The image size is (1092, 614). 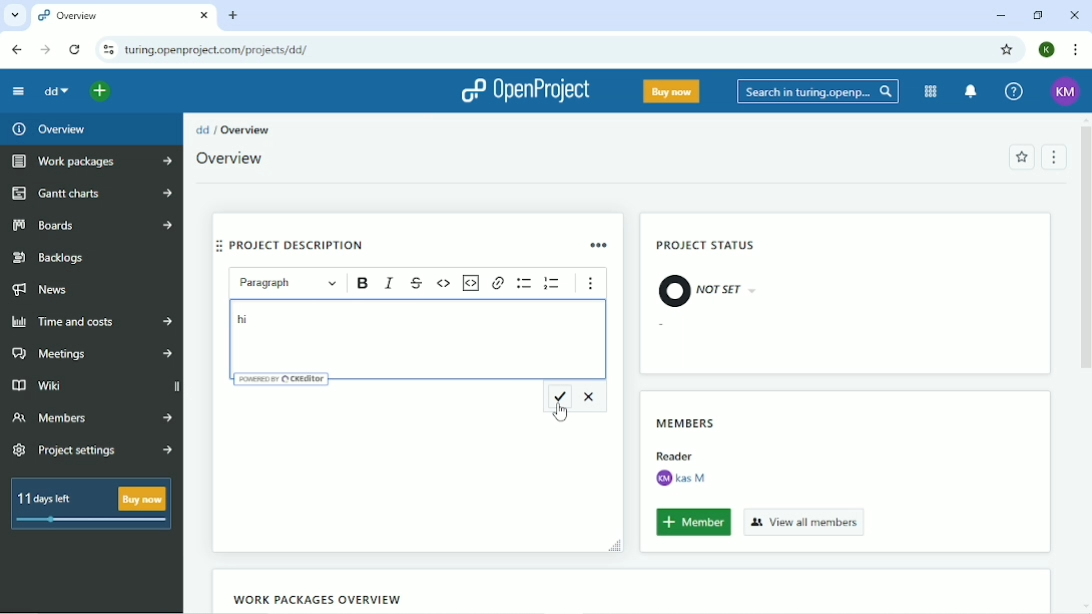 What do you see at coordinates (94, 451) in the screenshot?
I see `Project settings` at bounding box center [94, 451].